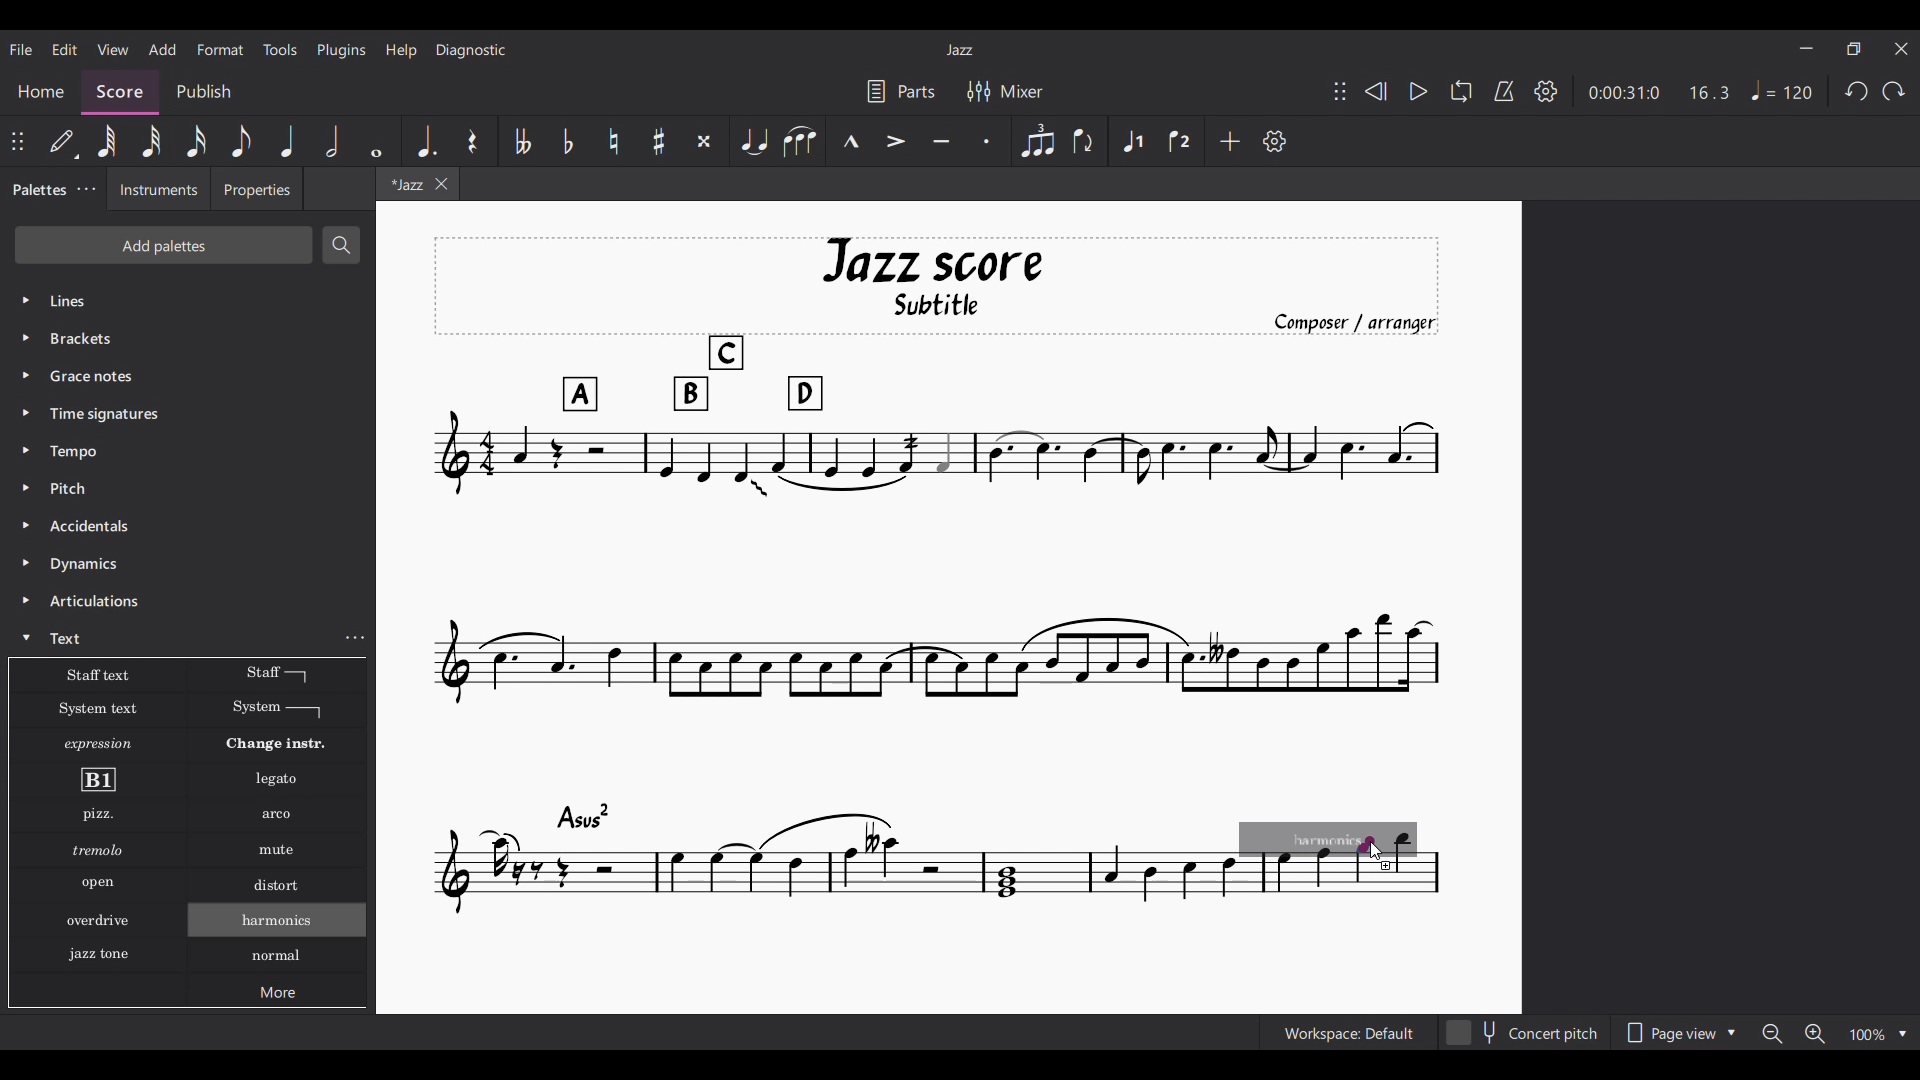 This screenshot has width=1920, height=1080. What do you see at coordinates (94, 884) in the screenshot?
I see `` at bounding box center [94, 884].